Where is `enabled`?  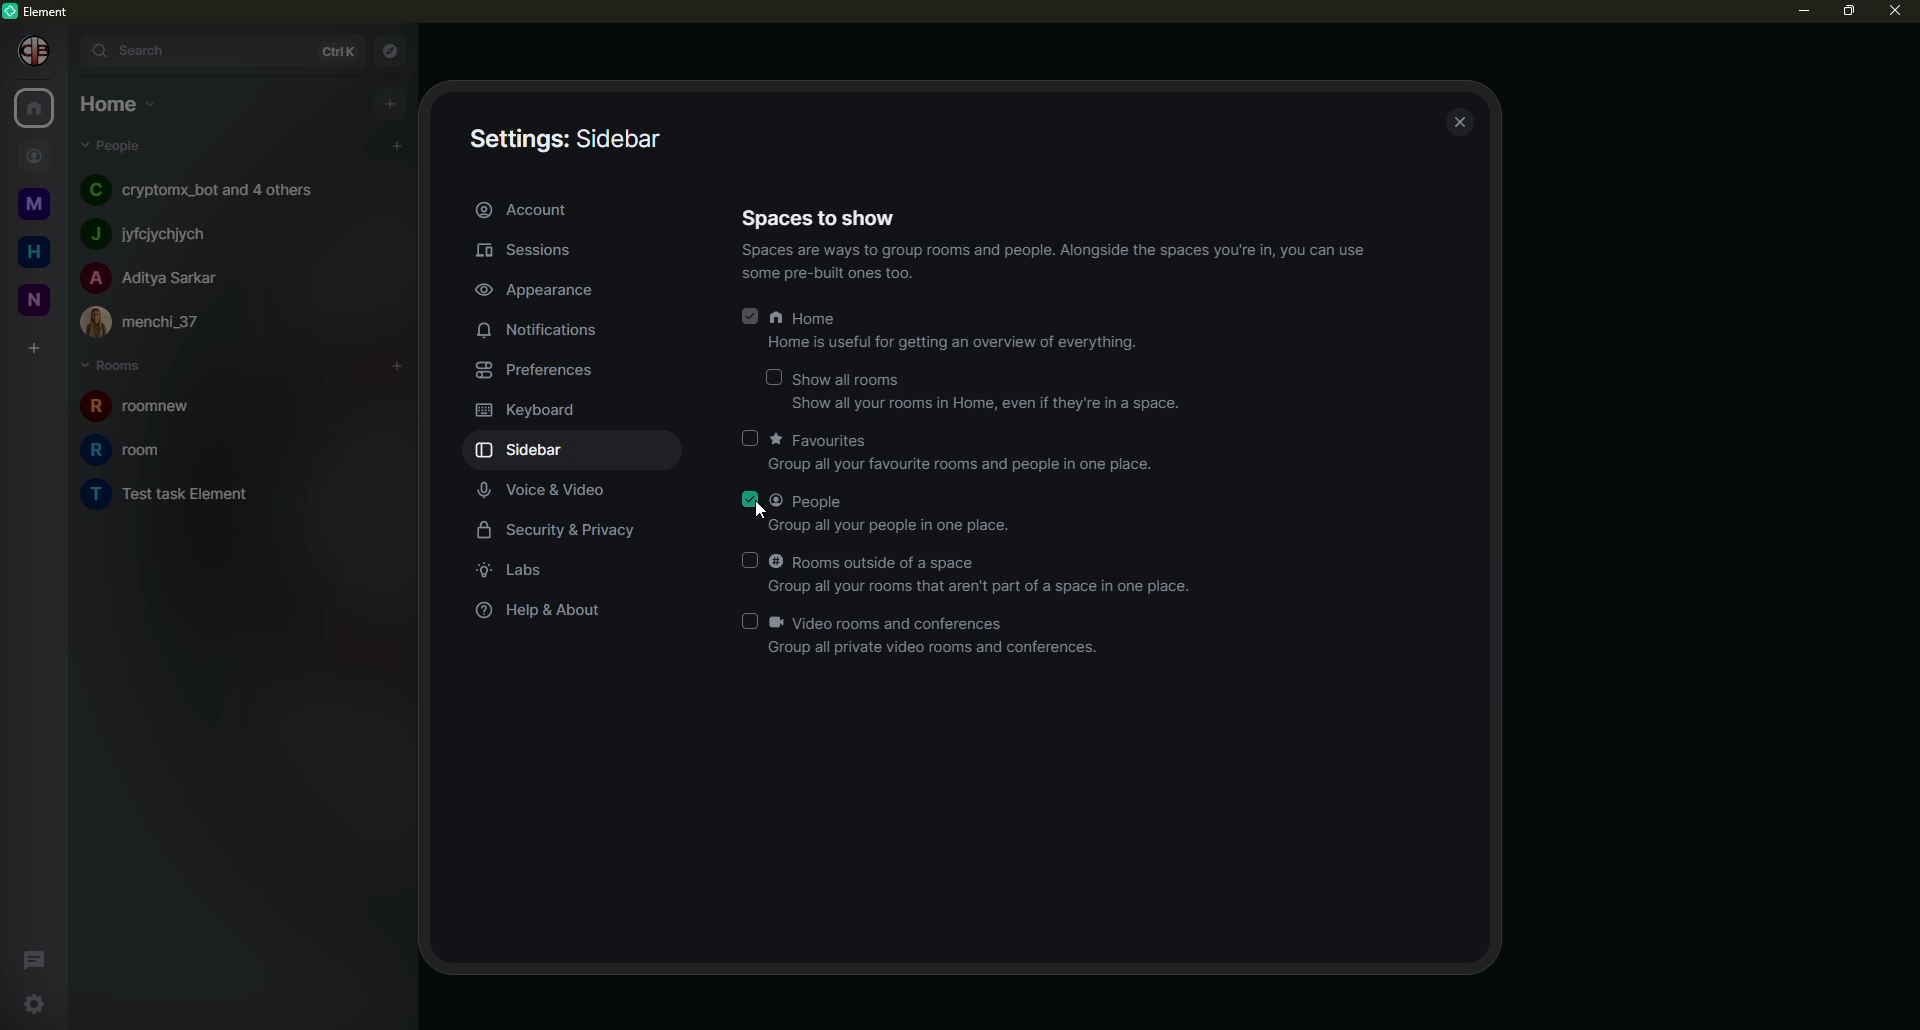 enabled is located at coordinates (751, 313).